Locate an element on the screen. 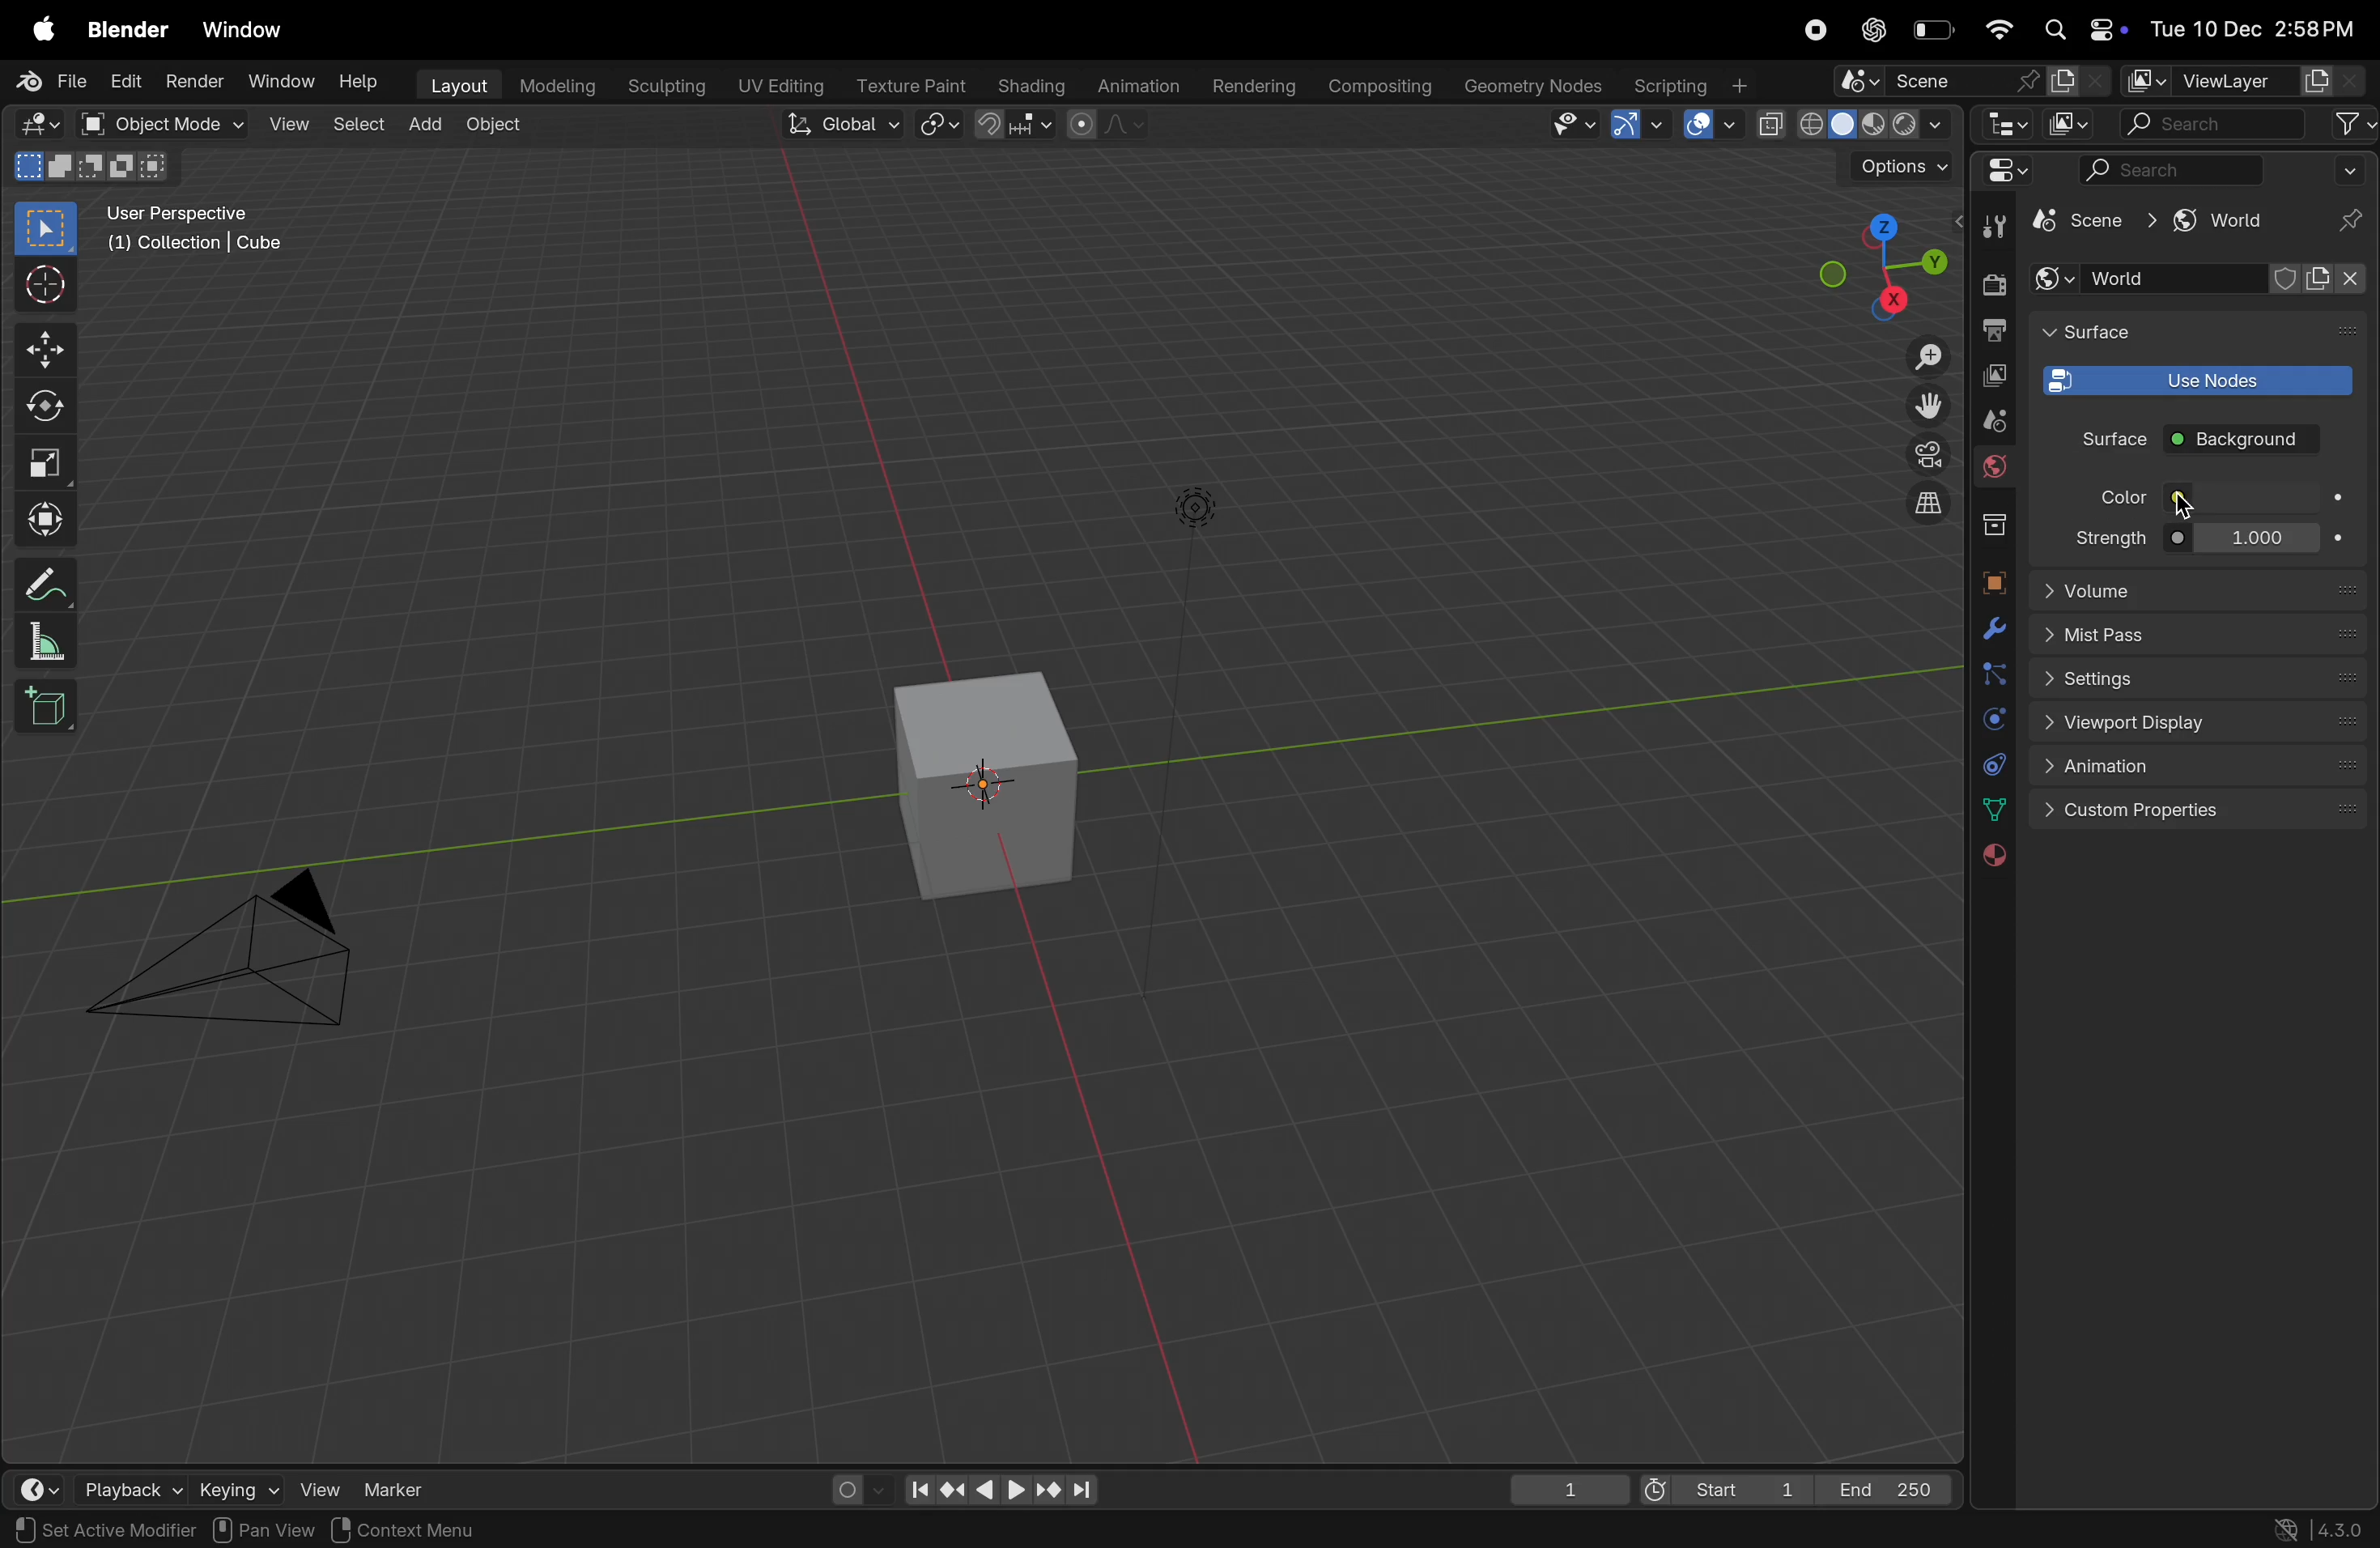 The width and height of the screenshot is (2380, 1548). move the view is located at coordinates (1925, 404).